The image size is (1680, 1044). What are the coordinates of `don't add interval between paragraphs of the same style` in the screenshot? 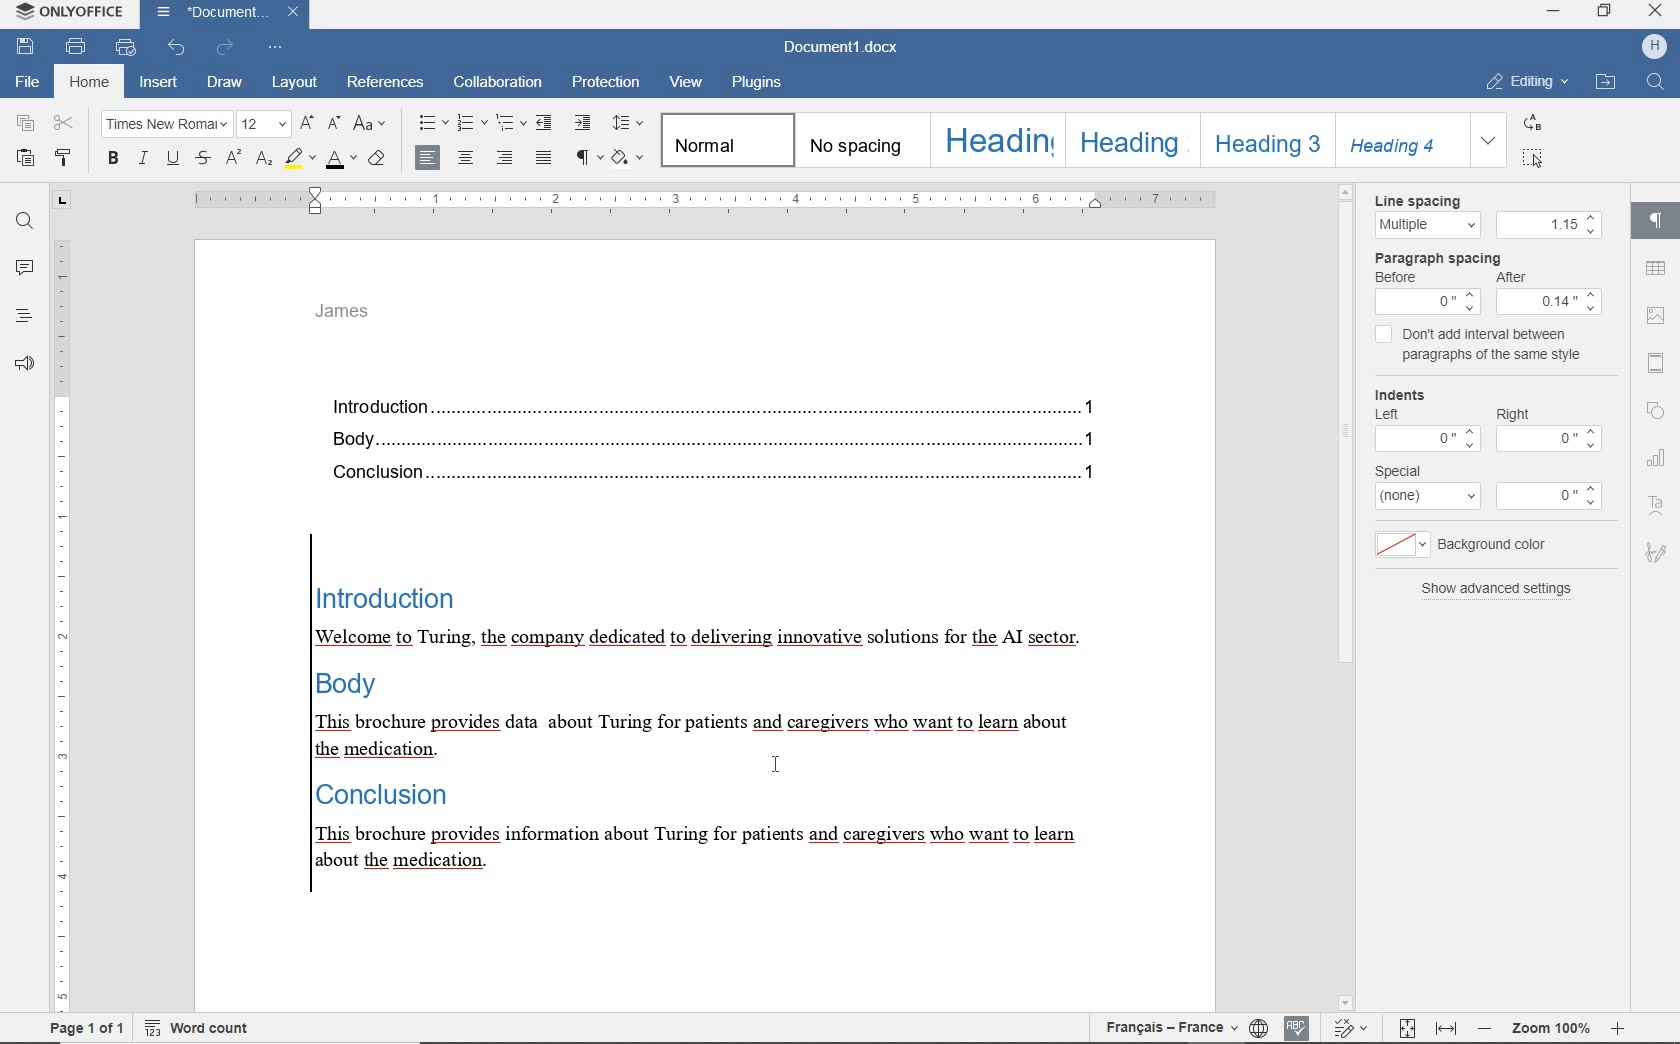 It's located at (1499, 348).